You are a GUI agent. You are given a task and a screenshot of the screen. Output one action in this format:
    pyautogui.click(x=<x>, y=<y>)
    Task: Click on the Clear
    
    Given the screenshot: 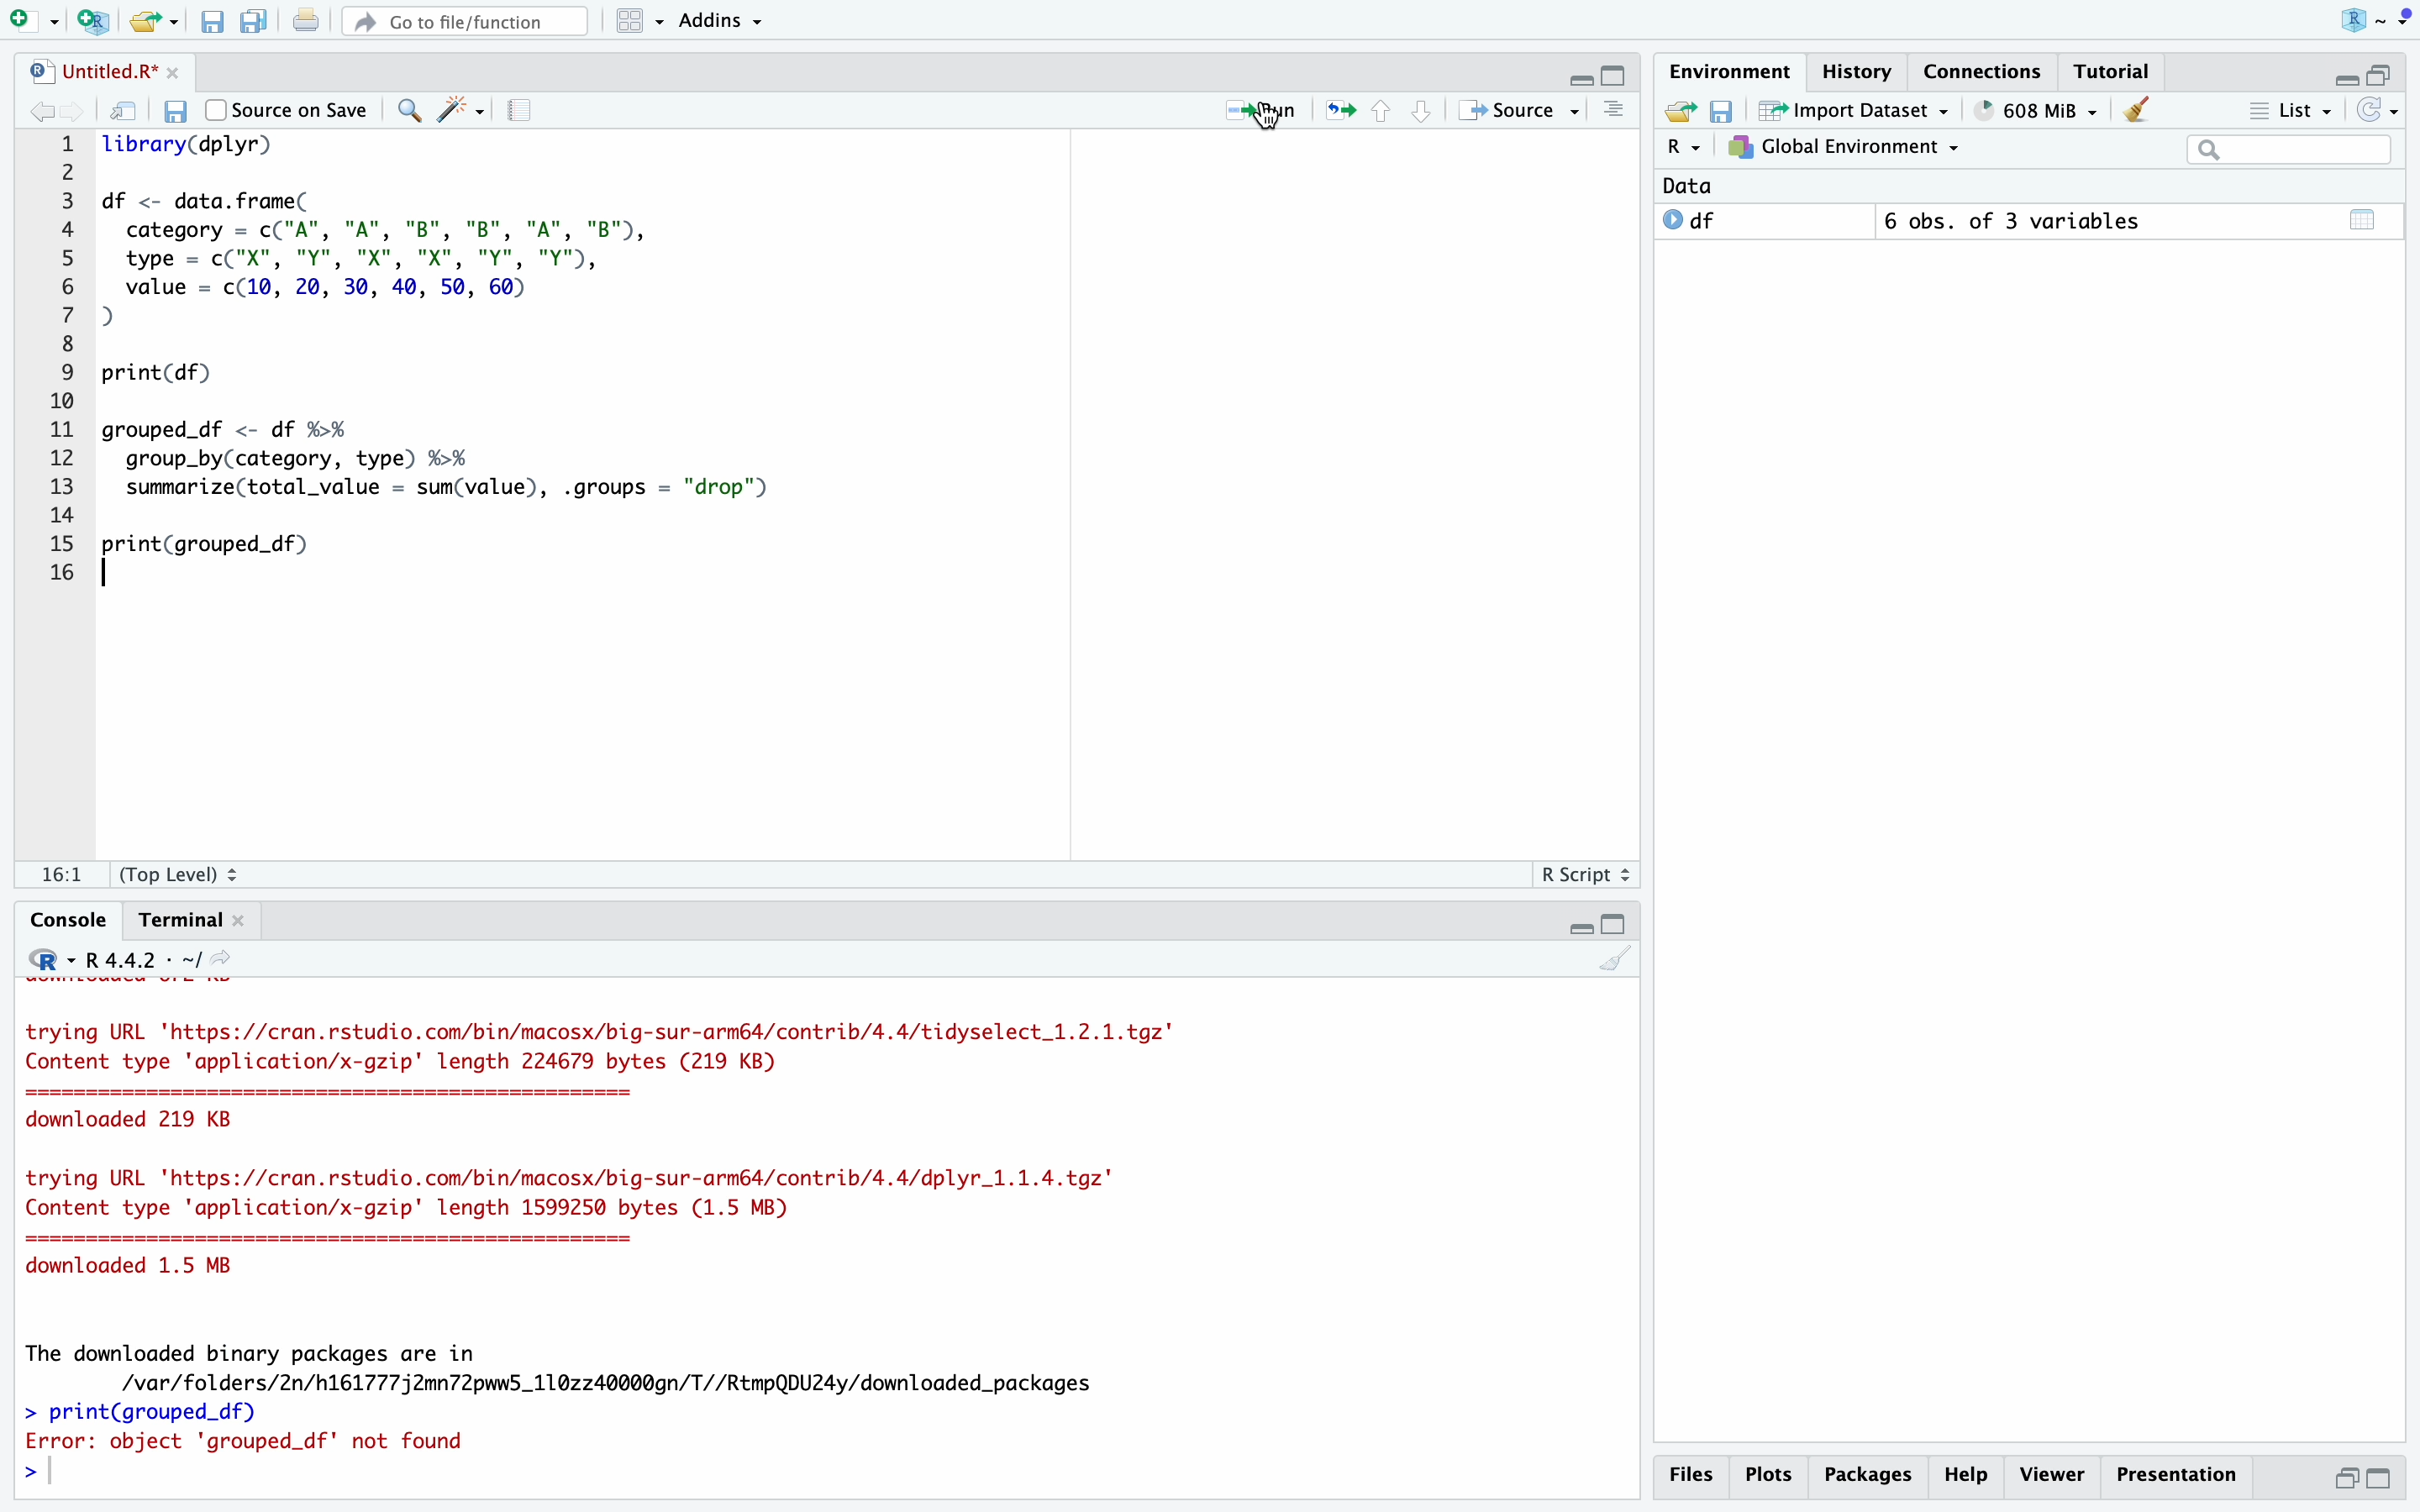 What is the action you would take?
    pyautogui.click(x=2140, y=111)
    